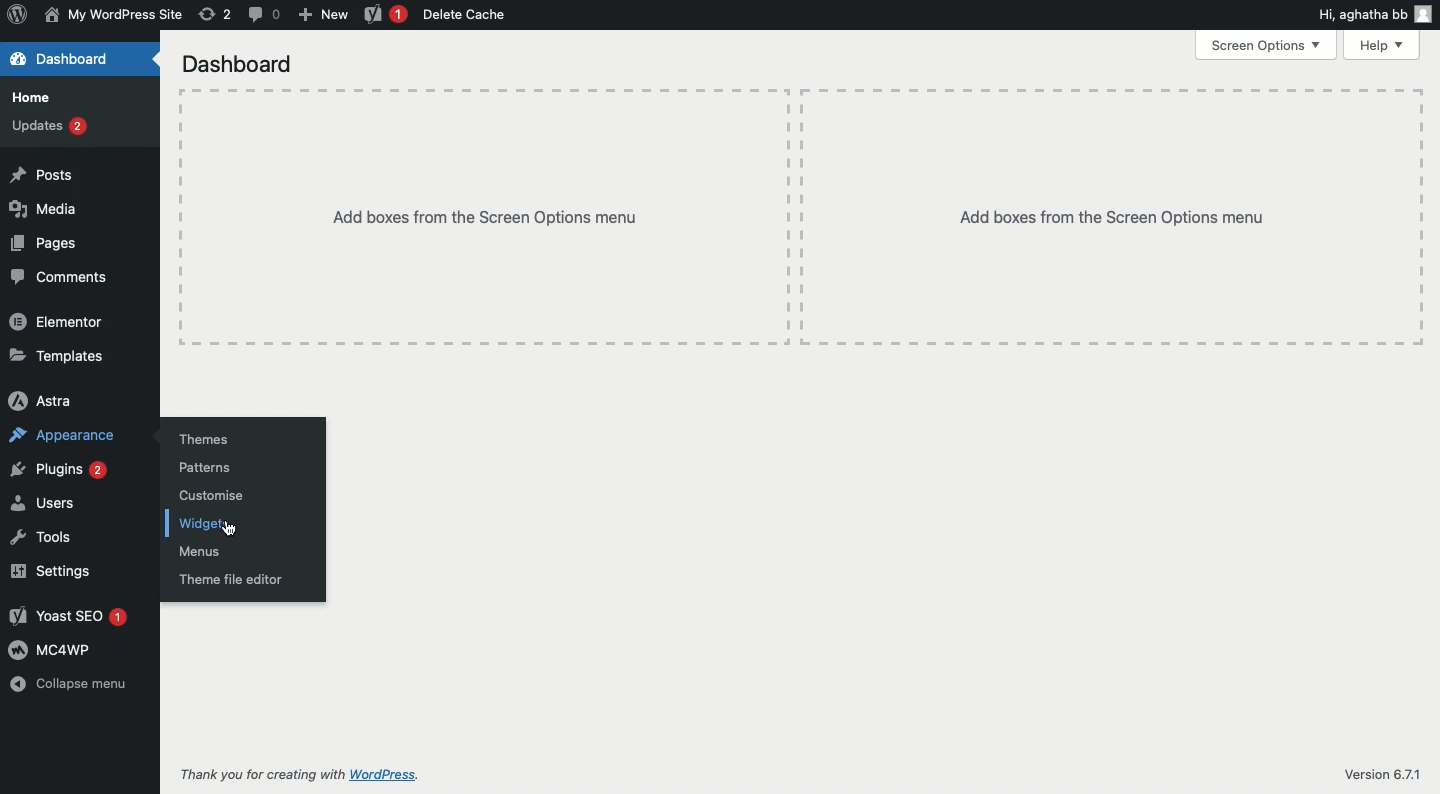 The width and height of the screenshot is (1440, 794). I want to click on Media, so click(44, 209).